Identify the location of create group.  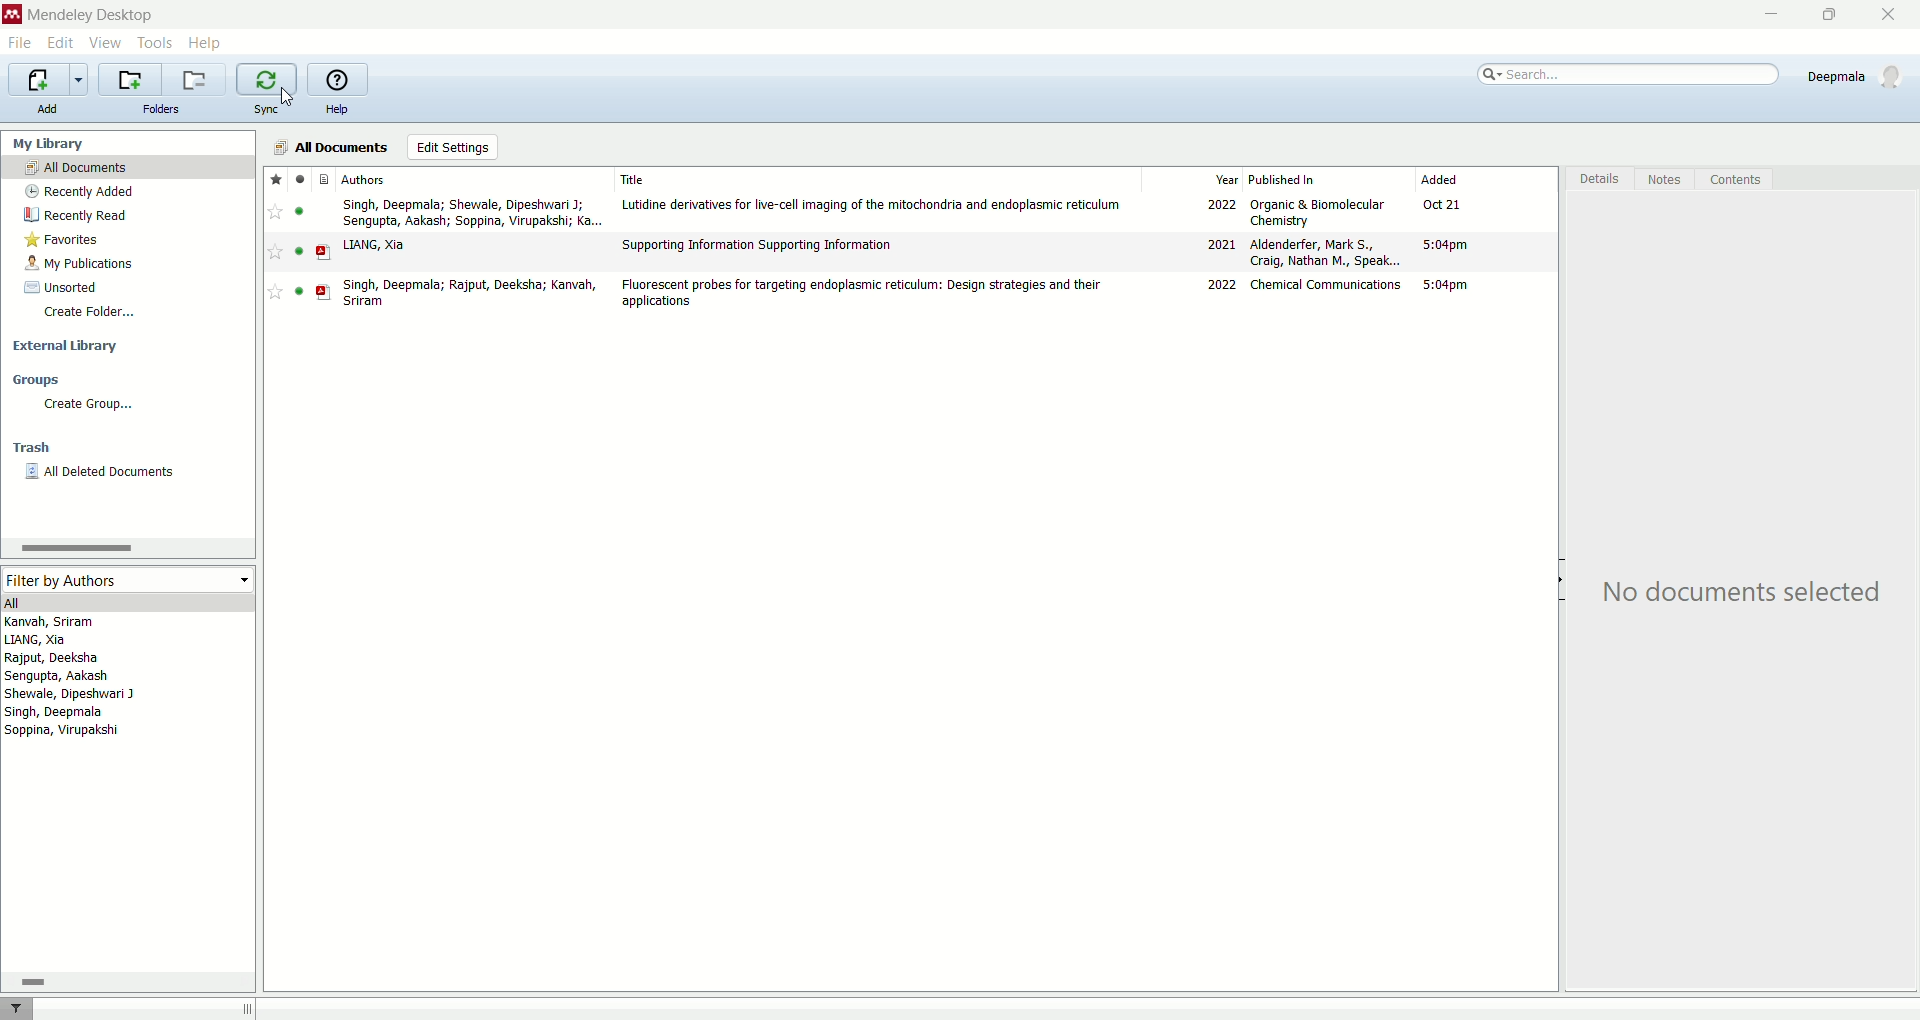
(88, 406).